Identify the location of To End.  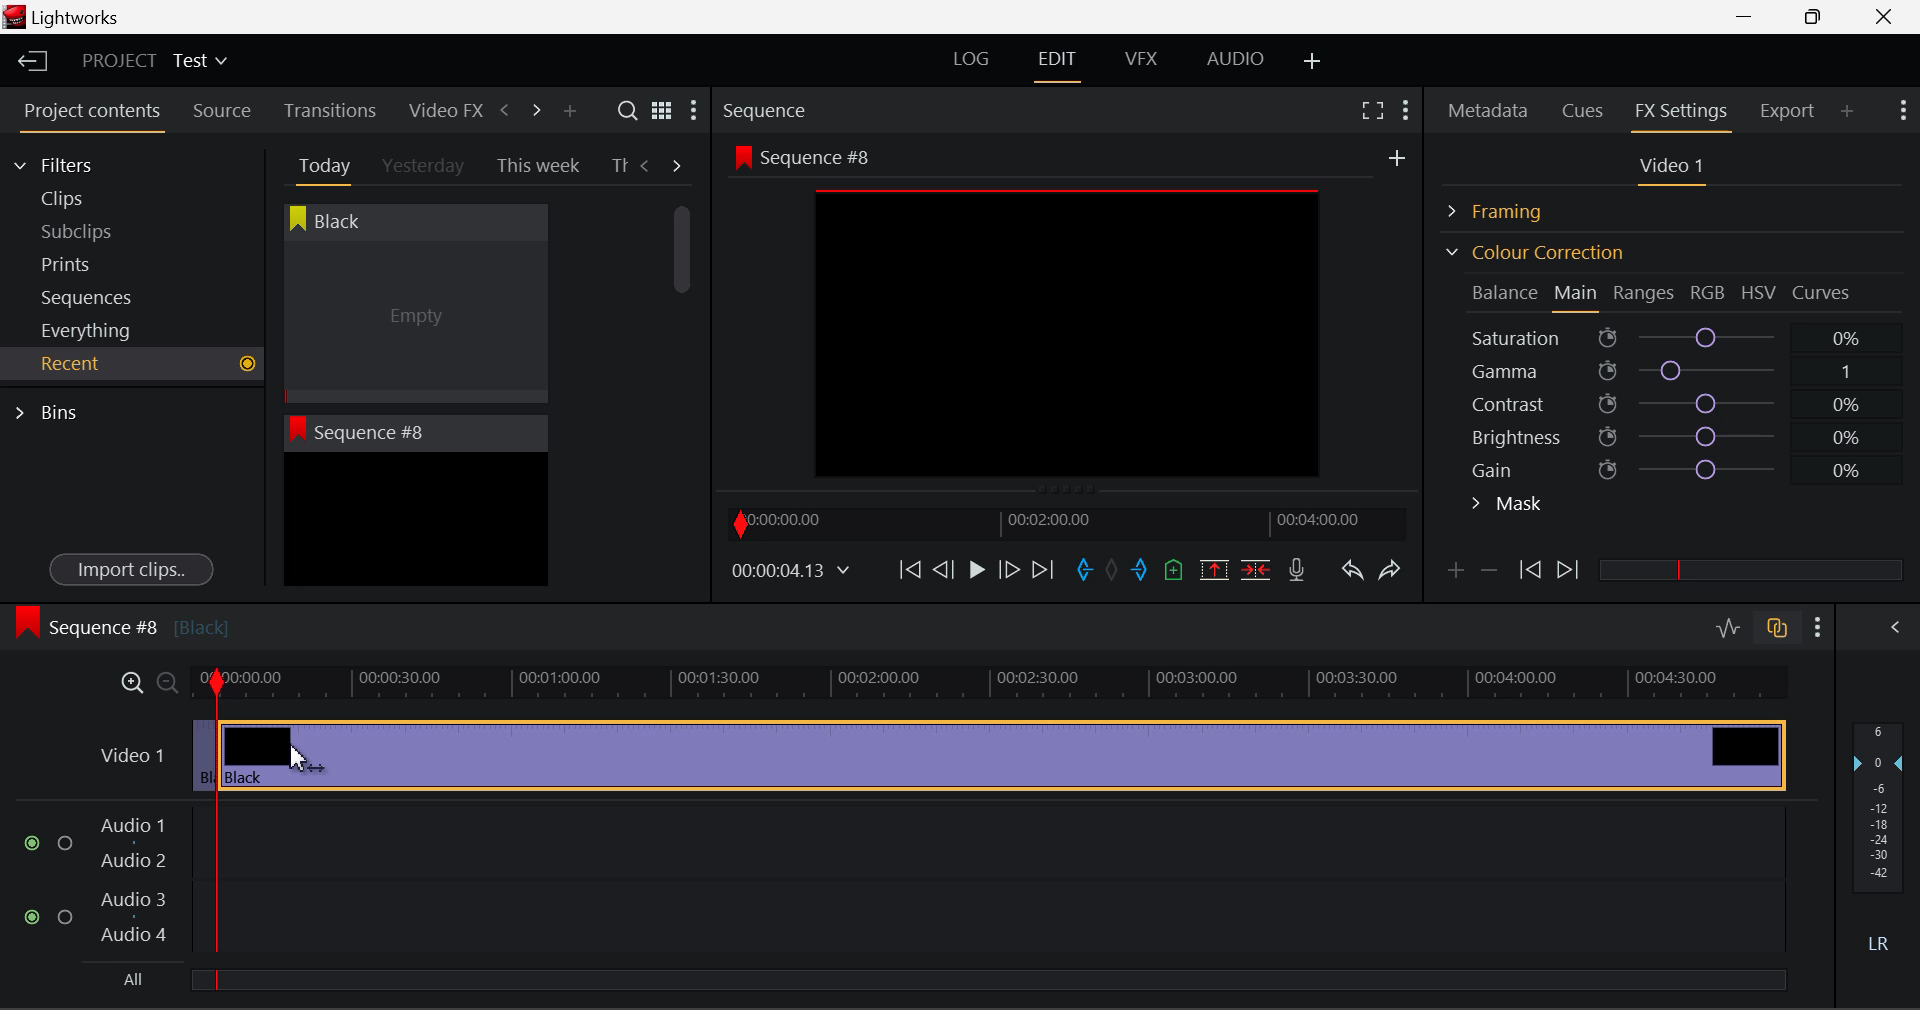
(1043, 570).